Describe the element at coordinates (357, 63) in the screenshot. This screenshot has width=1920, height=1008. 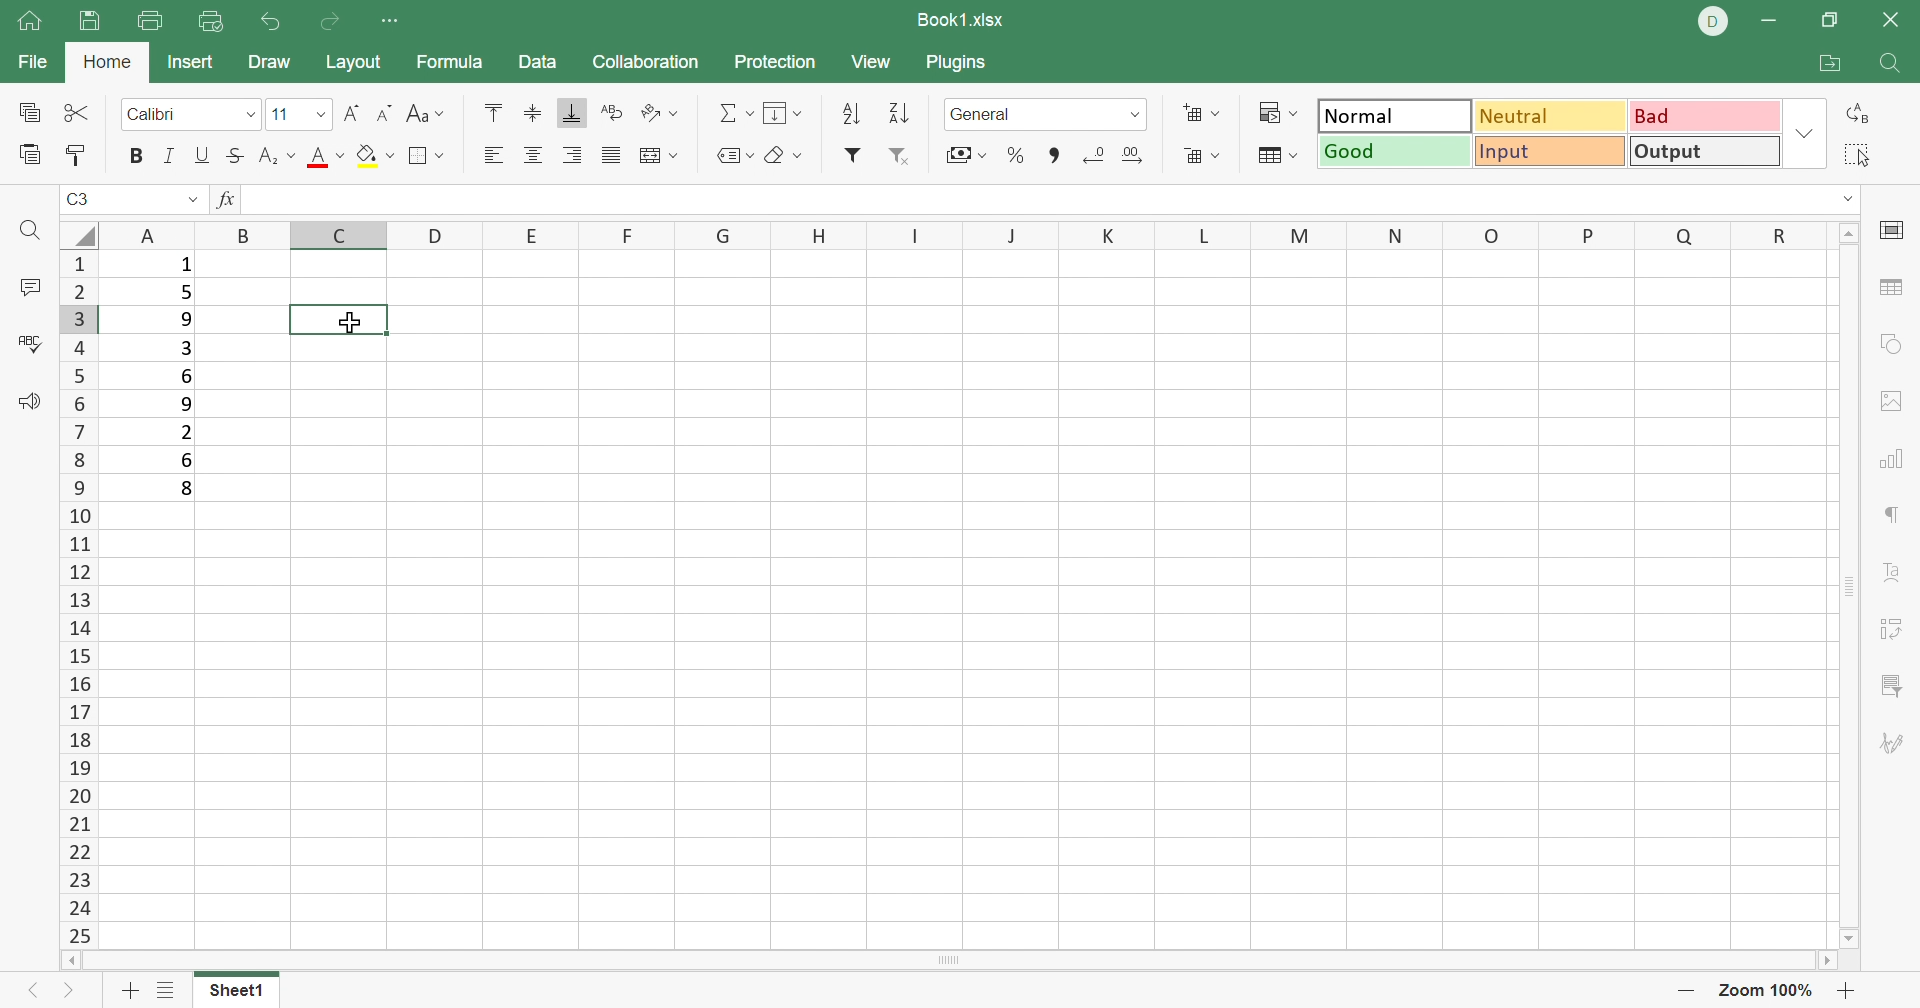
I see `Layout` at that location.